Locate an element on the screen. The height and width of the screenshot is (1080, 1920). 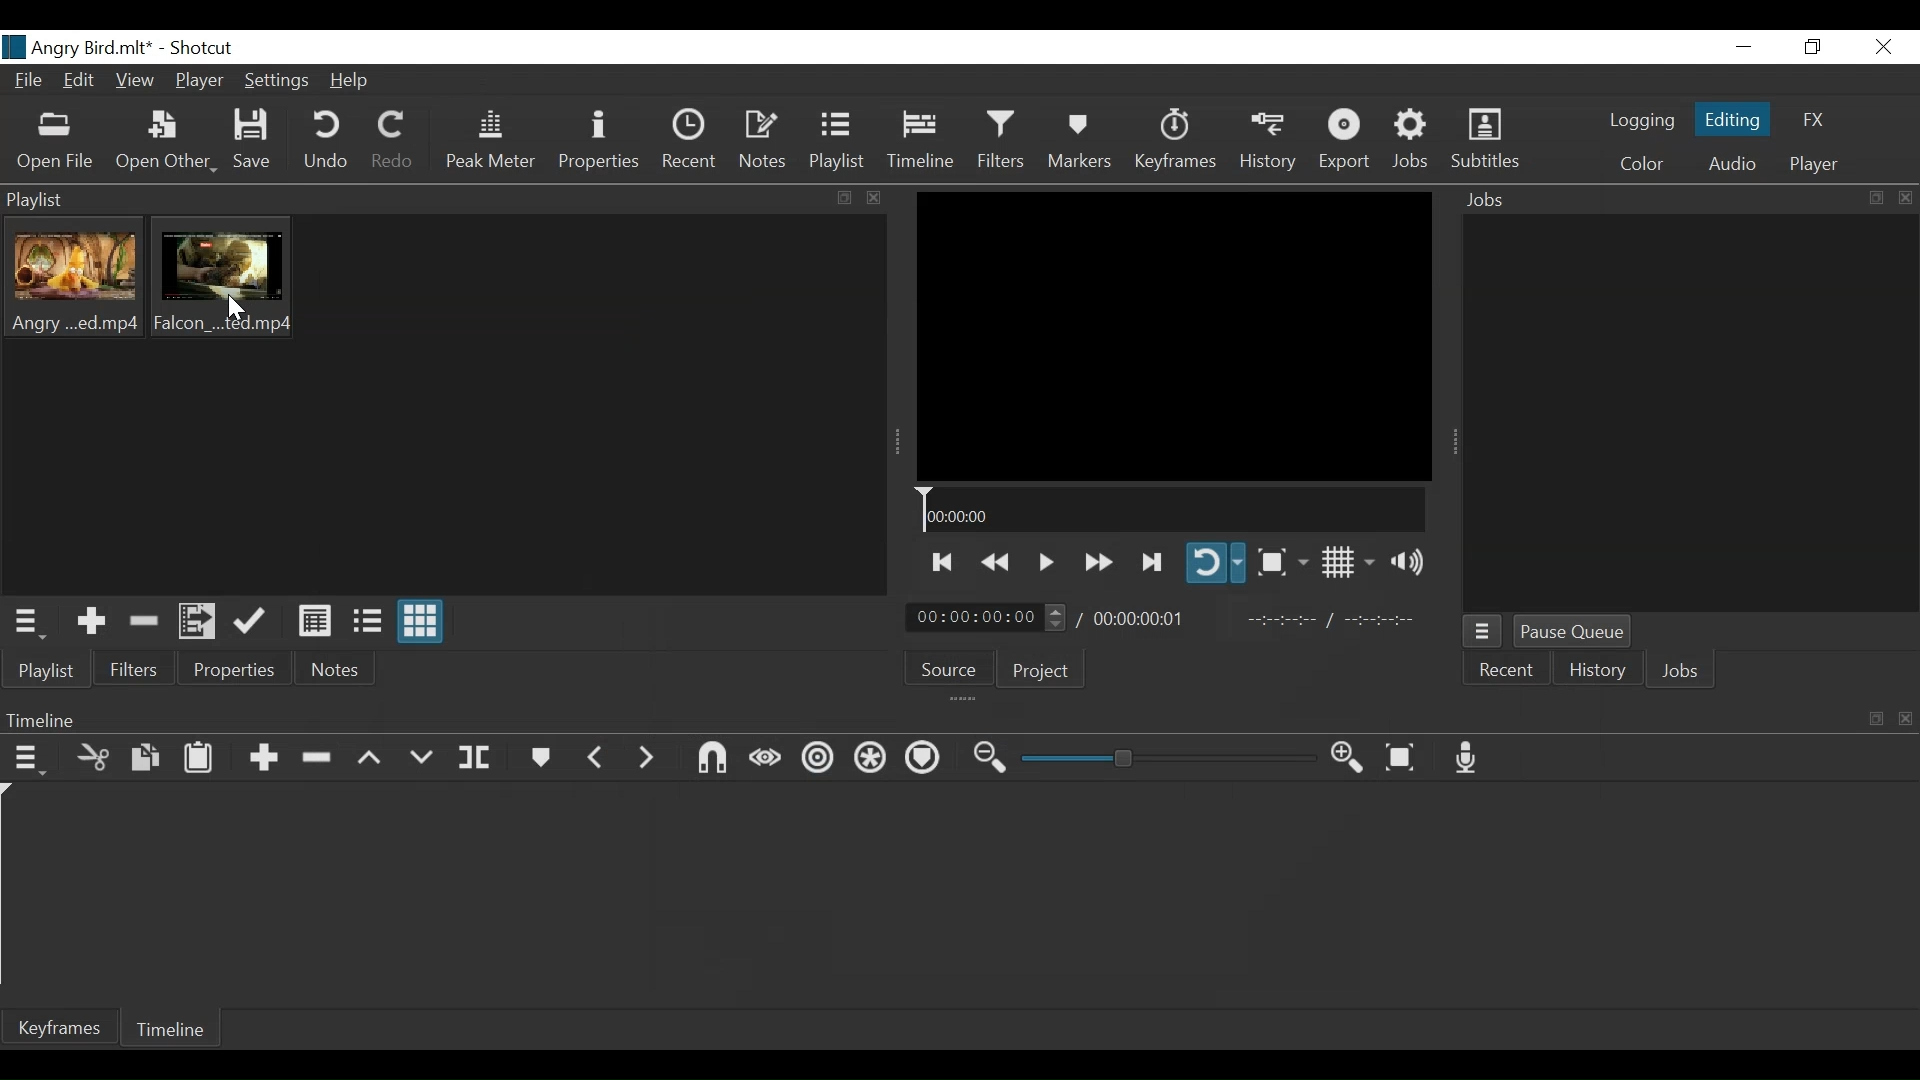
View as files is located at coordinates (367, 623).